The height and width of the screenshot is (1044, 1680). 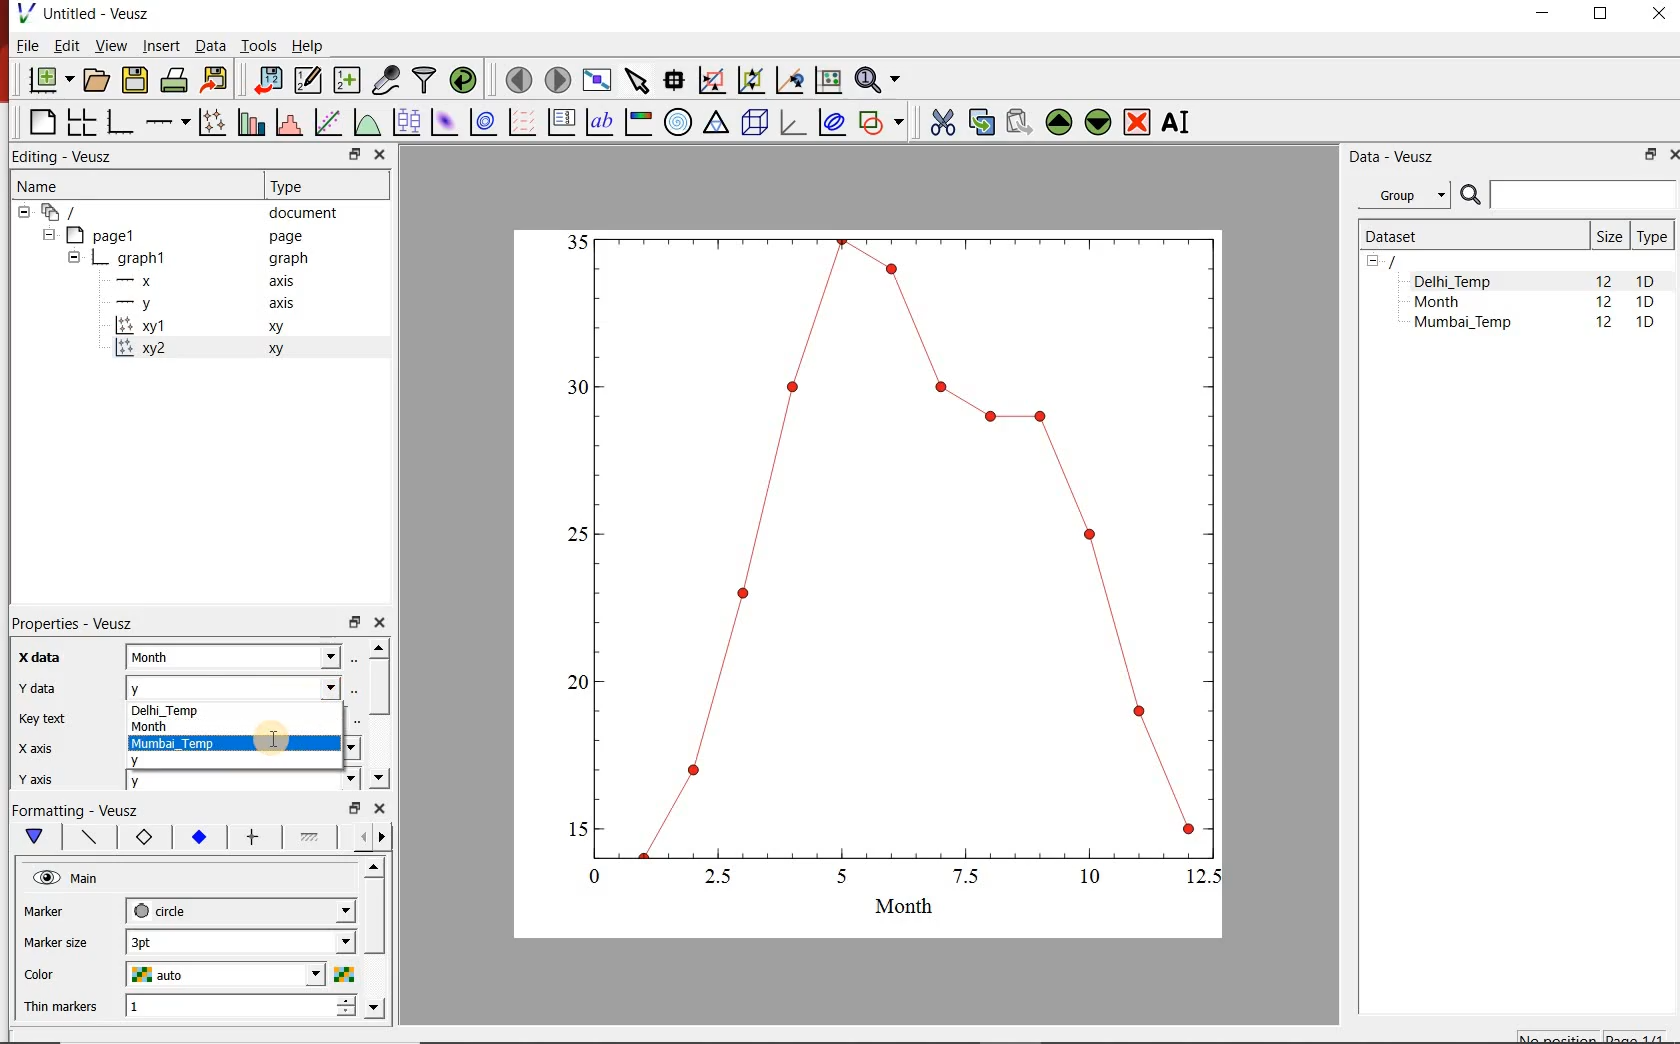 I want to click on MINIMIZE, so click(x=1544, y=14).